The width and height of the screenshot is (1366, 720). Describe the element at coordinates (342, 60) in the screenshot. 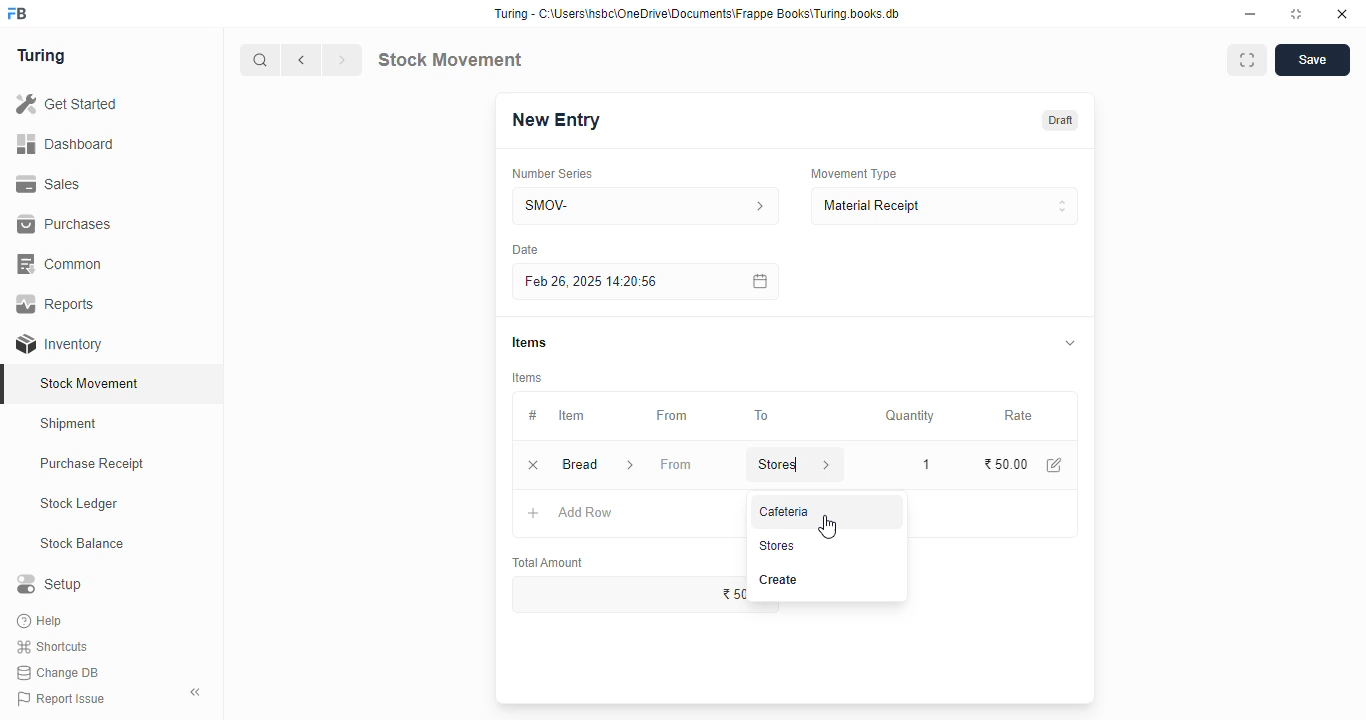

I see `next` at that location.